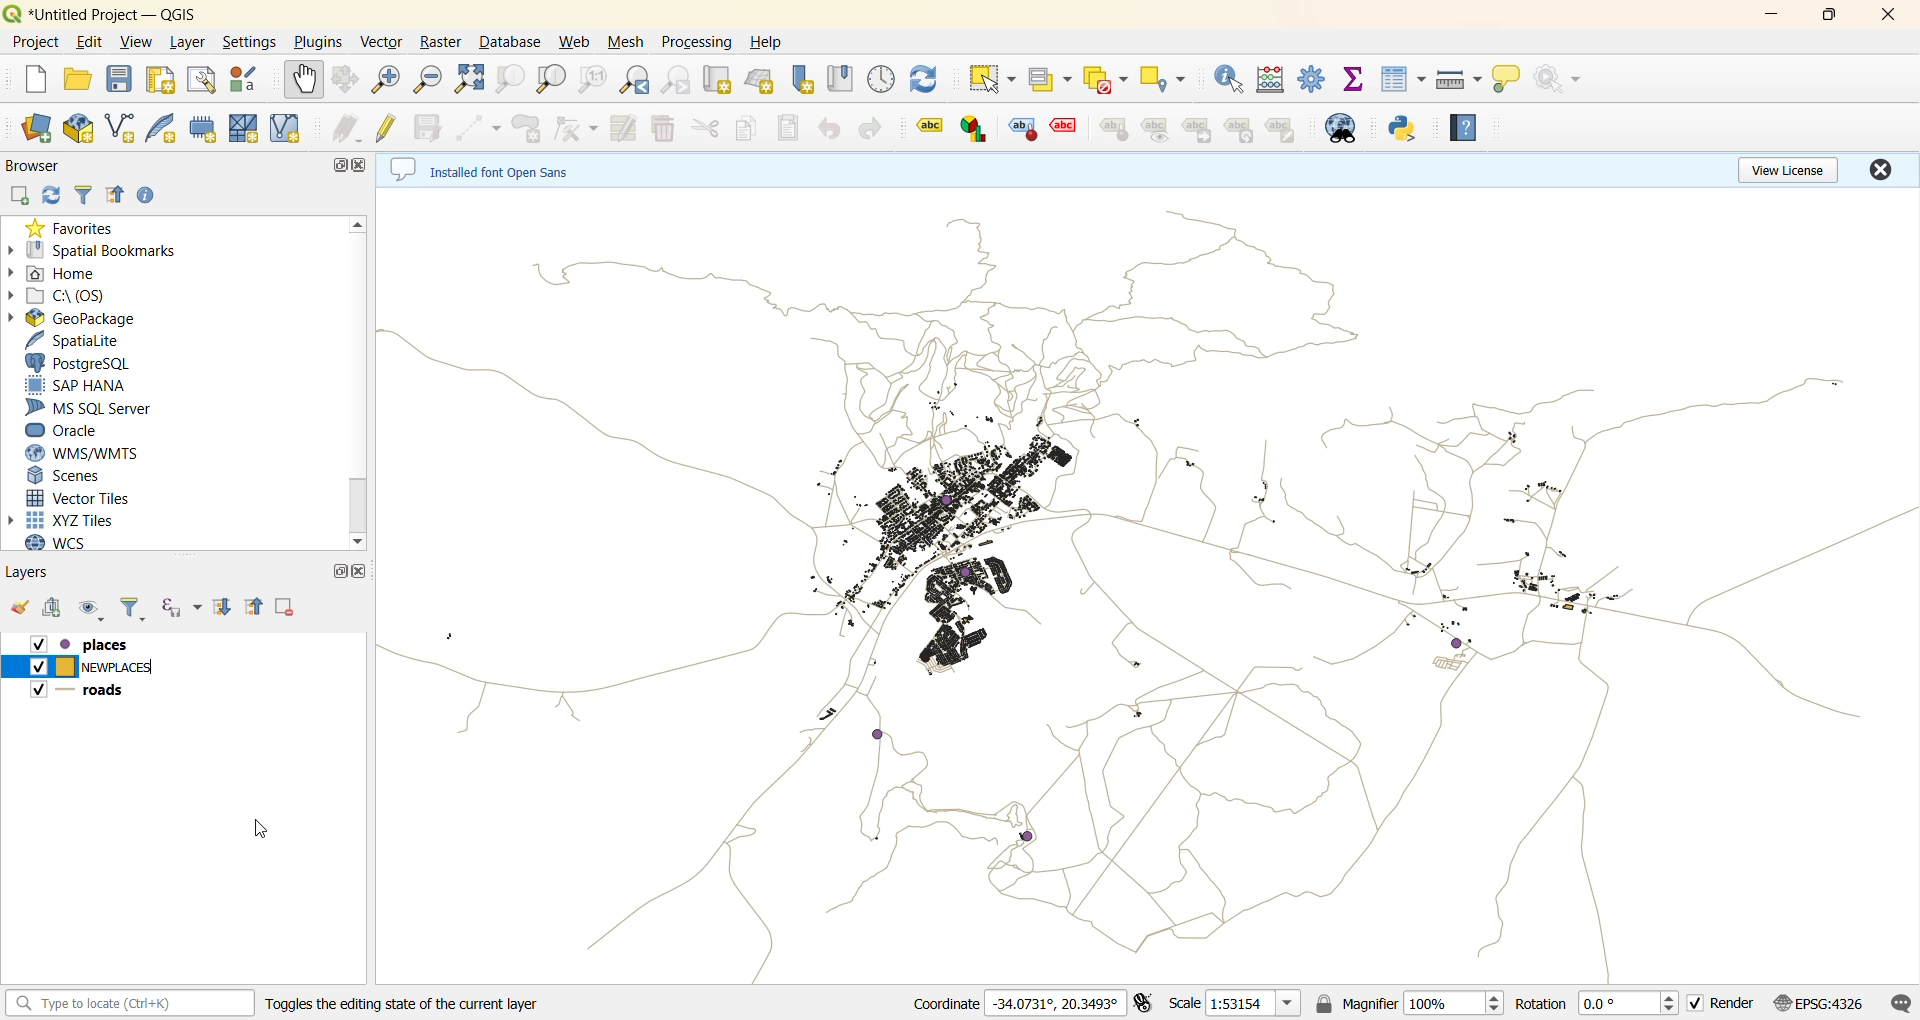 The image size is (1920, 1020). Describe the element at coordinates (83, 453) in the screenshot. I see `wms/wmts` at that location.